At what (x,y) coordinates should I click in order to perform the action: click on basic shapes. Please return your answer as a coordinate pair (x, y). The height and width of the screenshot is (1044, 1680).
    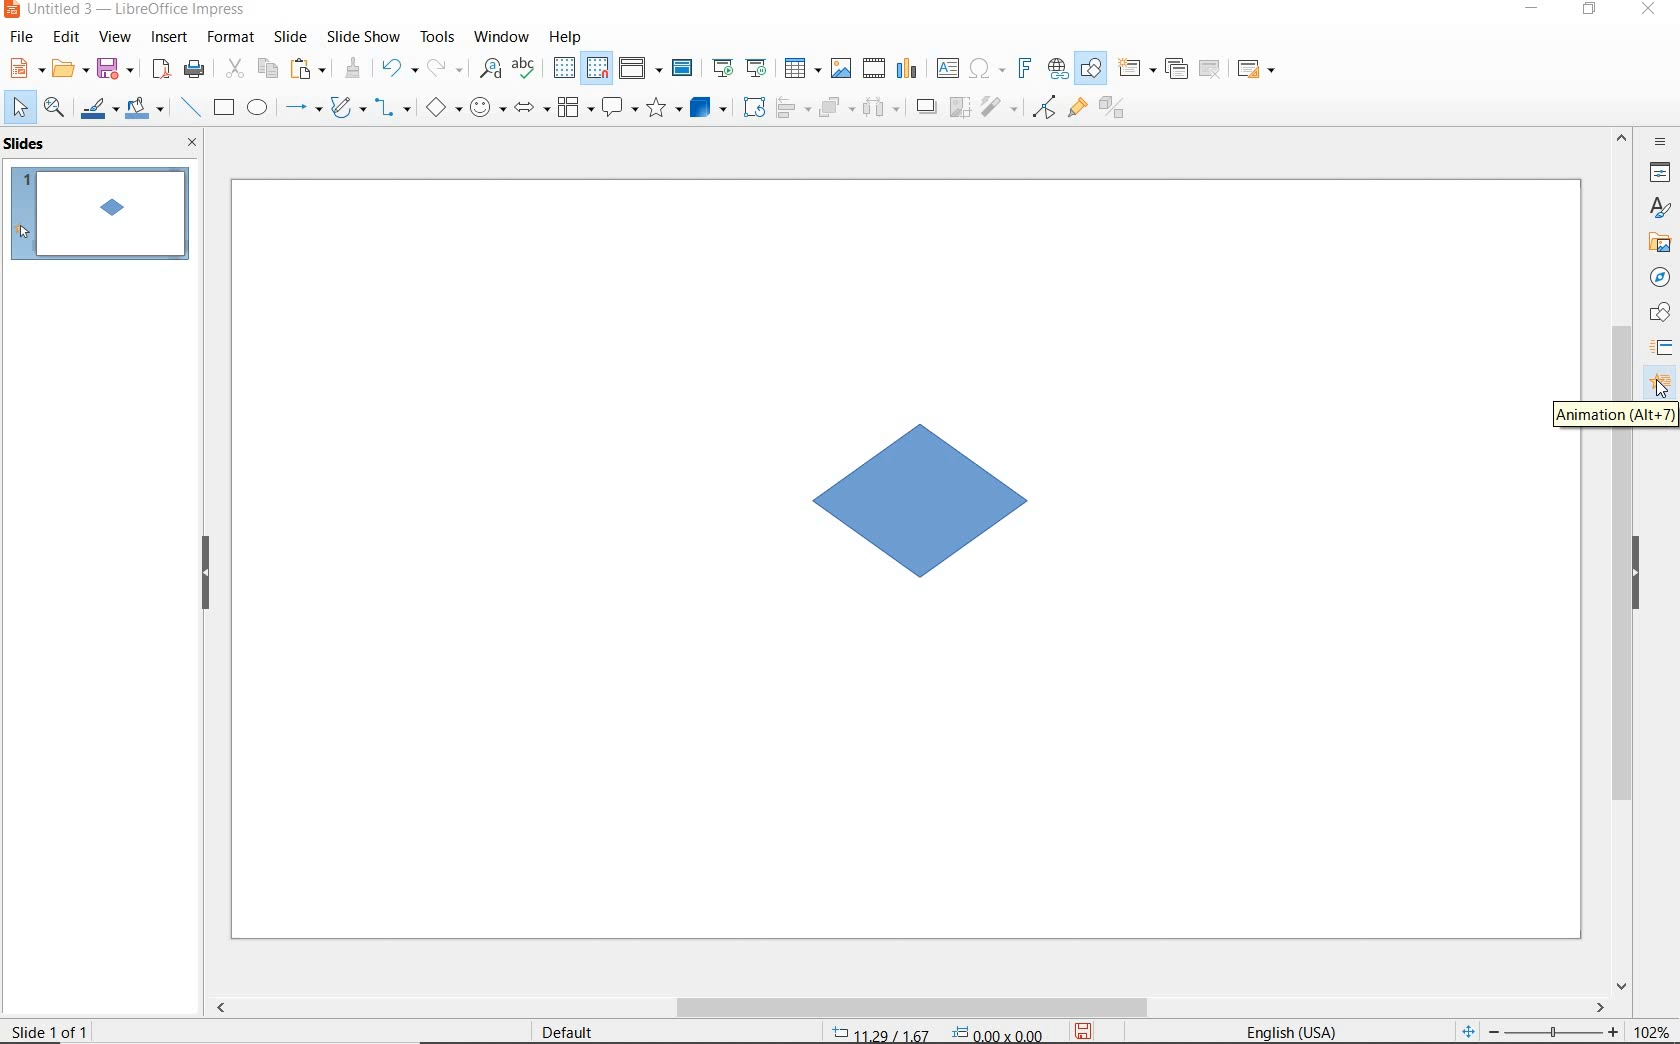
    Looking at the image, I should click on (442, 107).